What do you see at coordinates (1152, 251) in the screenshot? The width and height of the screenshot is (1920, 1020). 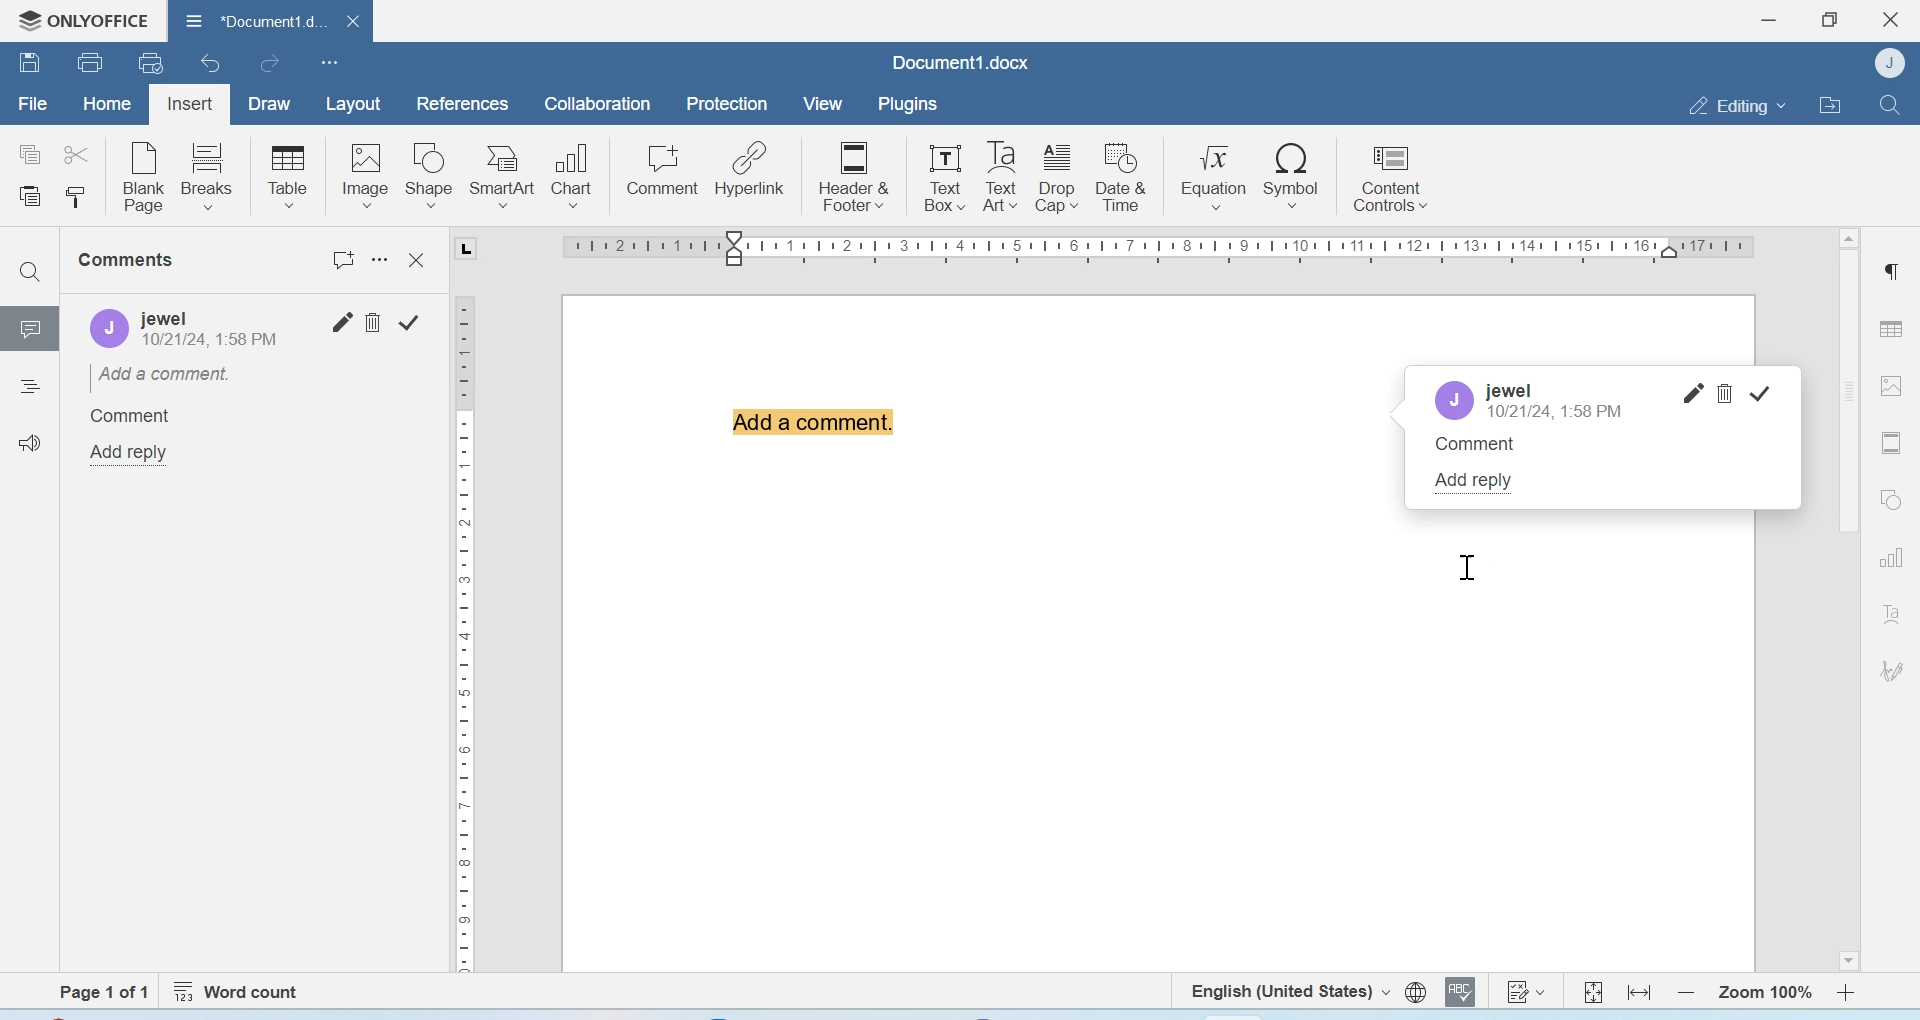 I see `Scale` at bounding box center [1152, 251].